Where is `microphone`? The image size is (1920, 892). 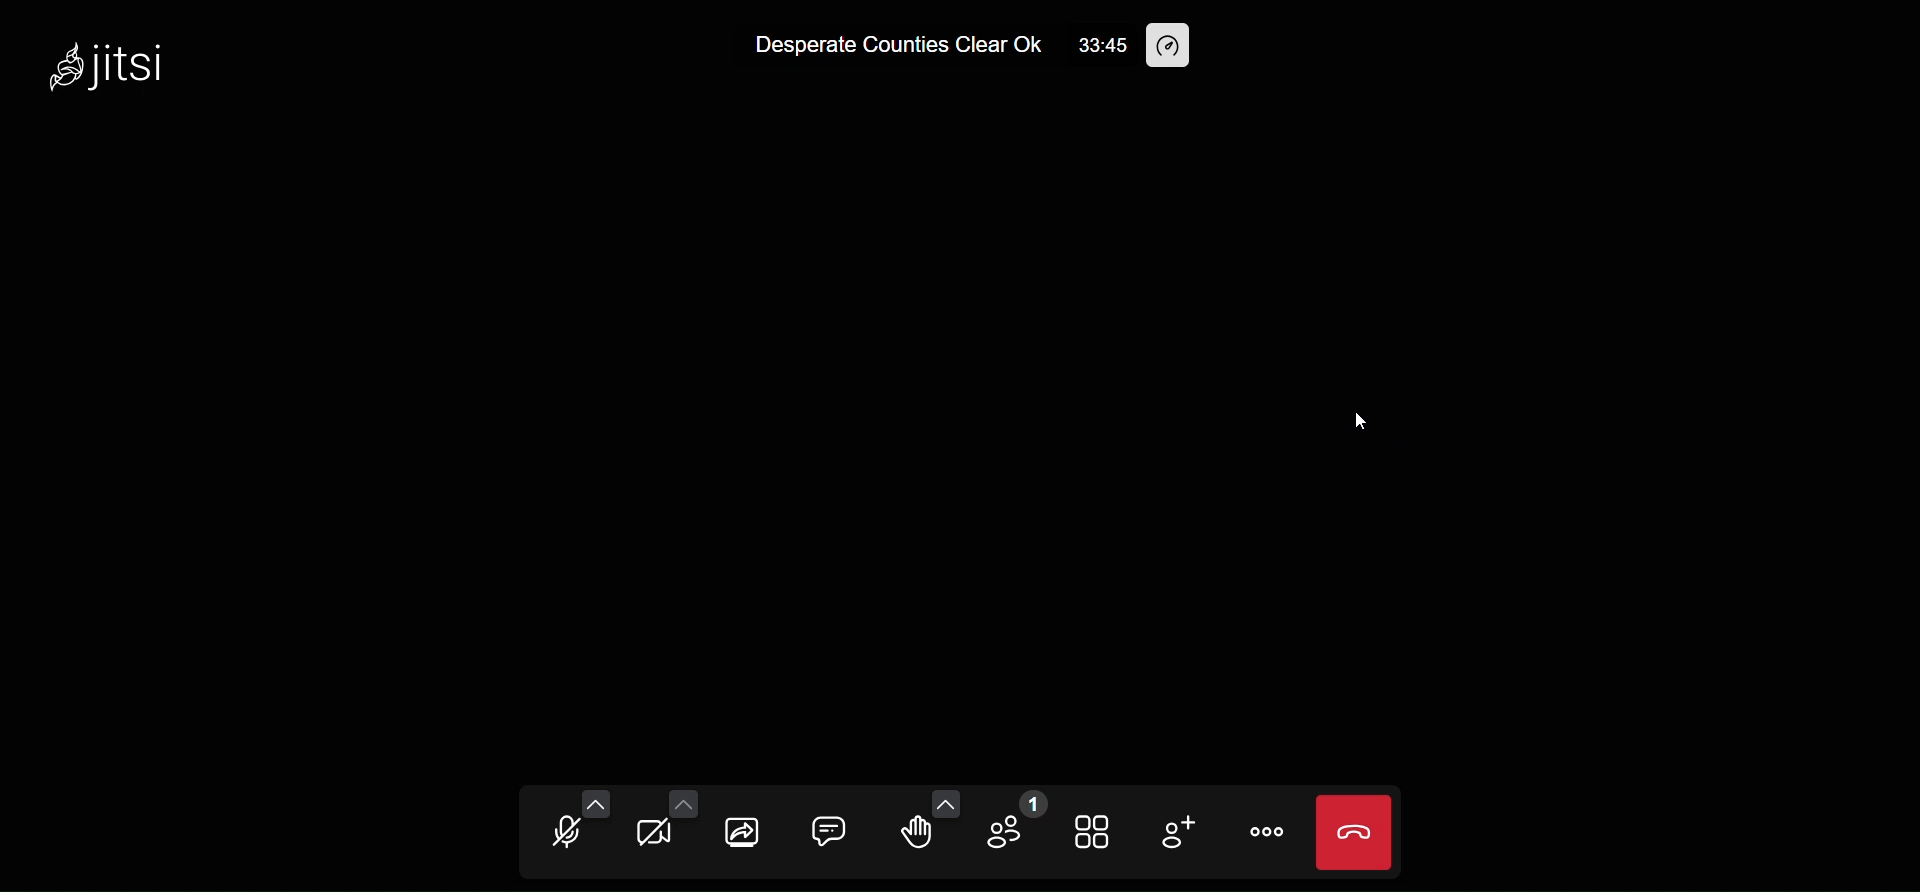
microphone is located at coordinates (563, 833).